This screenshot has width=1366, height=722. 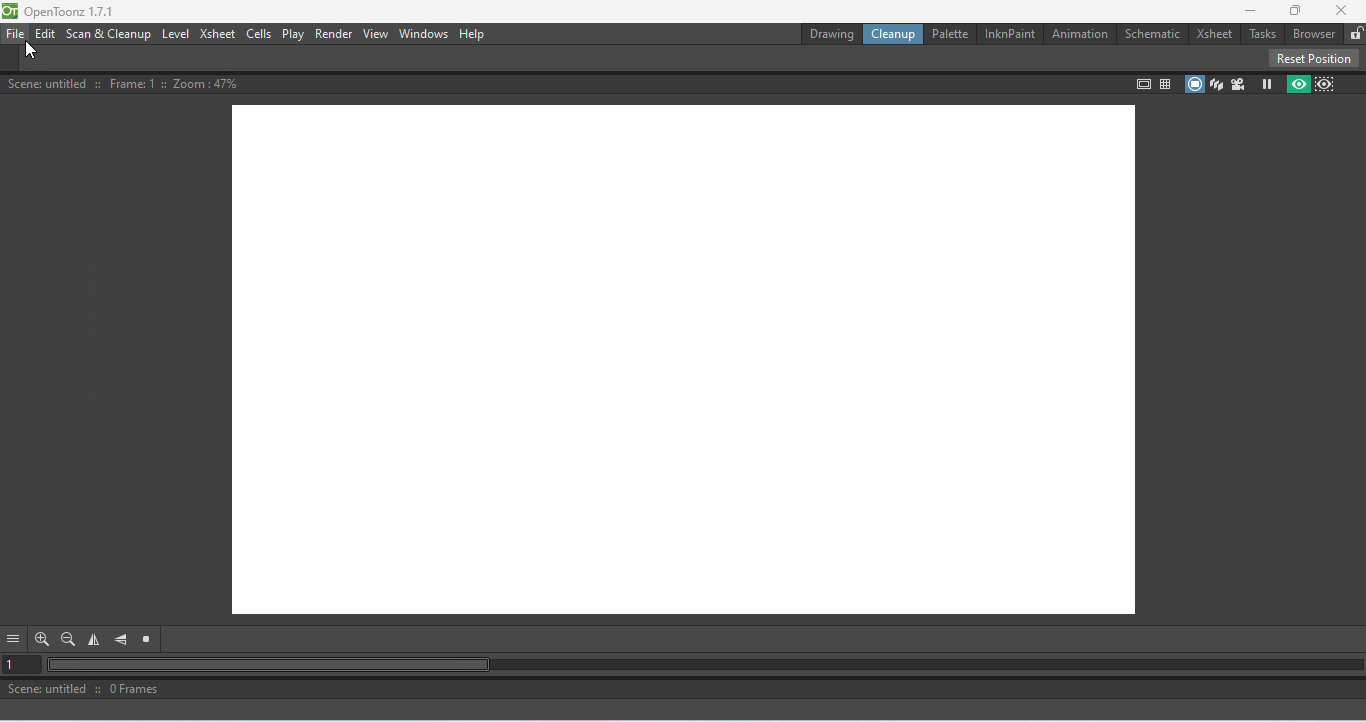 I want to click on File, so click(x=16, y=33).